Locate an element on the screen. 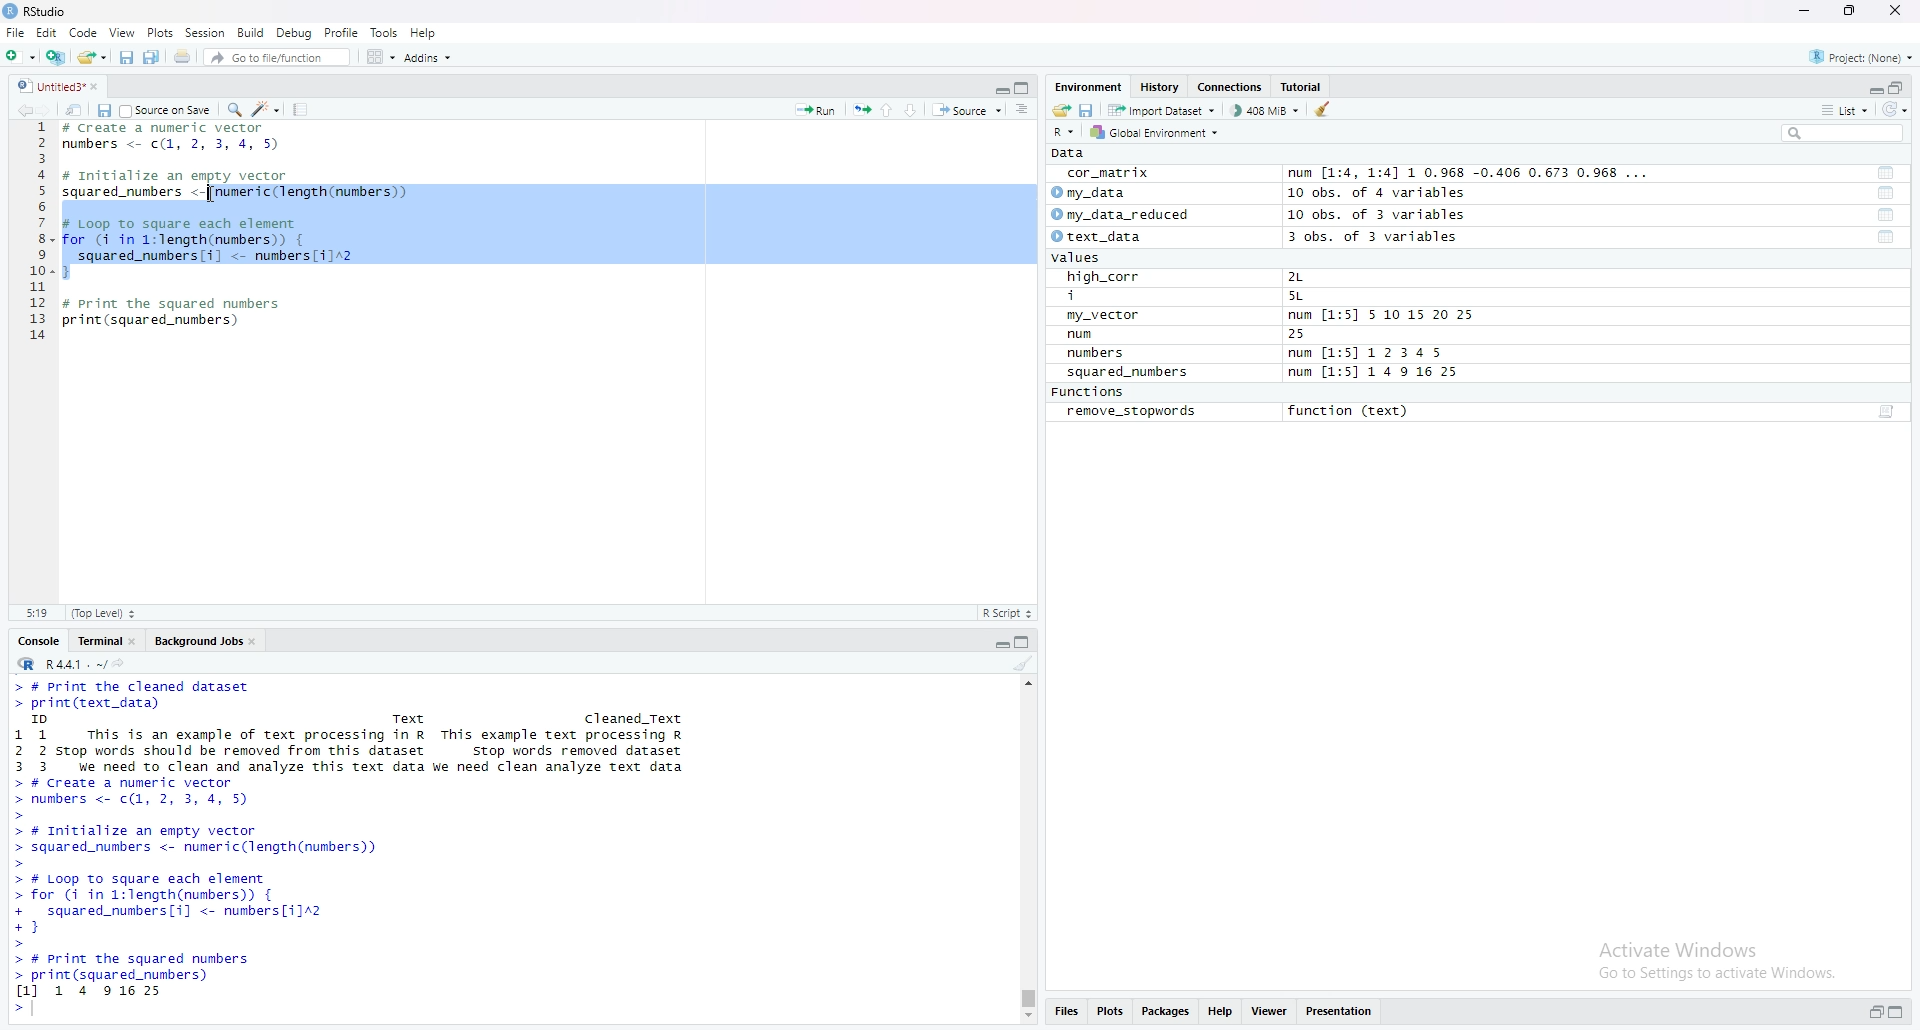 Image resolution: width=1920 pixels, height=1030 pixels. Activate Windows
Go to Settings to activate Windows. is located at coordinates (1720, 957).